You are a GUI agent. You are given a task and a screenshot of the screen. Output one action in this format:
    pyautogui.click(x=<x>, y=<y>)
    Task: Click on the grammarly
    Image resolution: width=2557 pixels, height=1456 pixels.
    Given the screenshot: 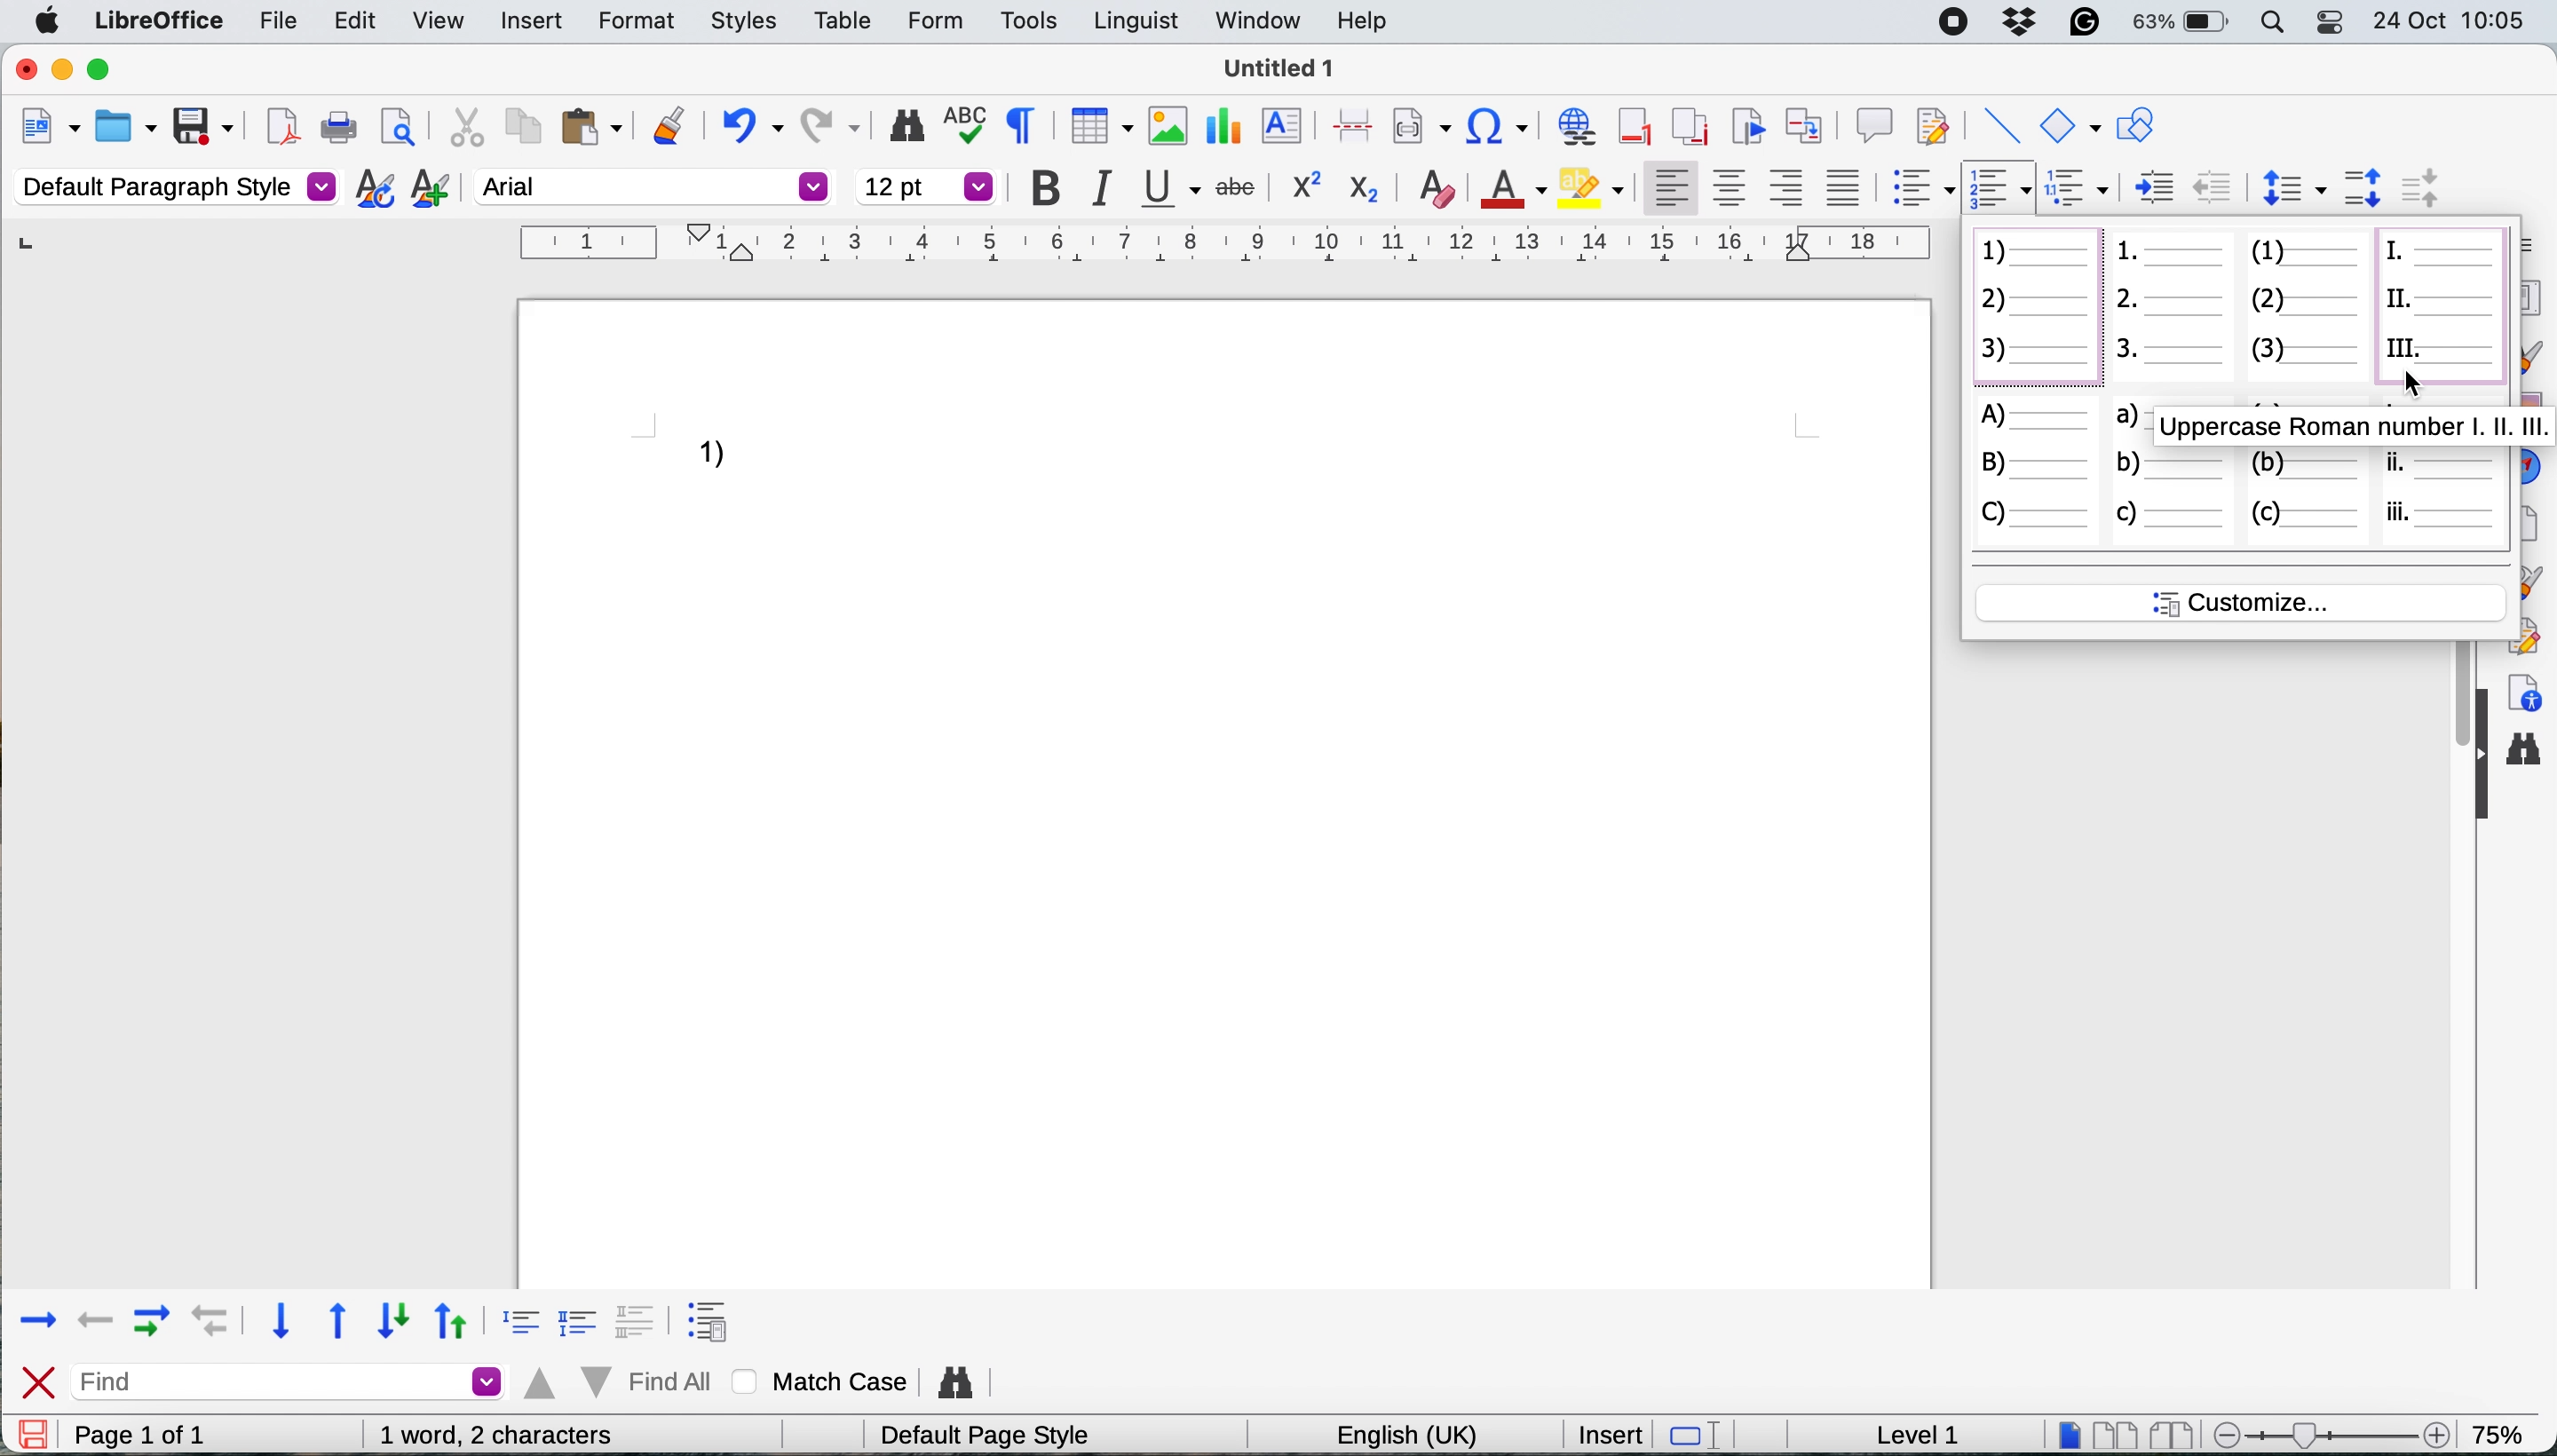 What is the action you would take?
    pyautogui.click(x=2081, y=21)
    